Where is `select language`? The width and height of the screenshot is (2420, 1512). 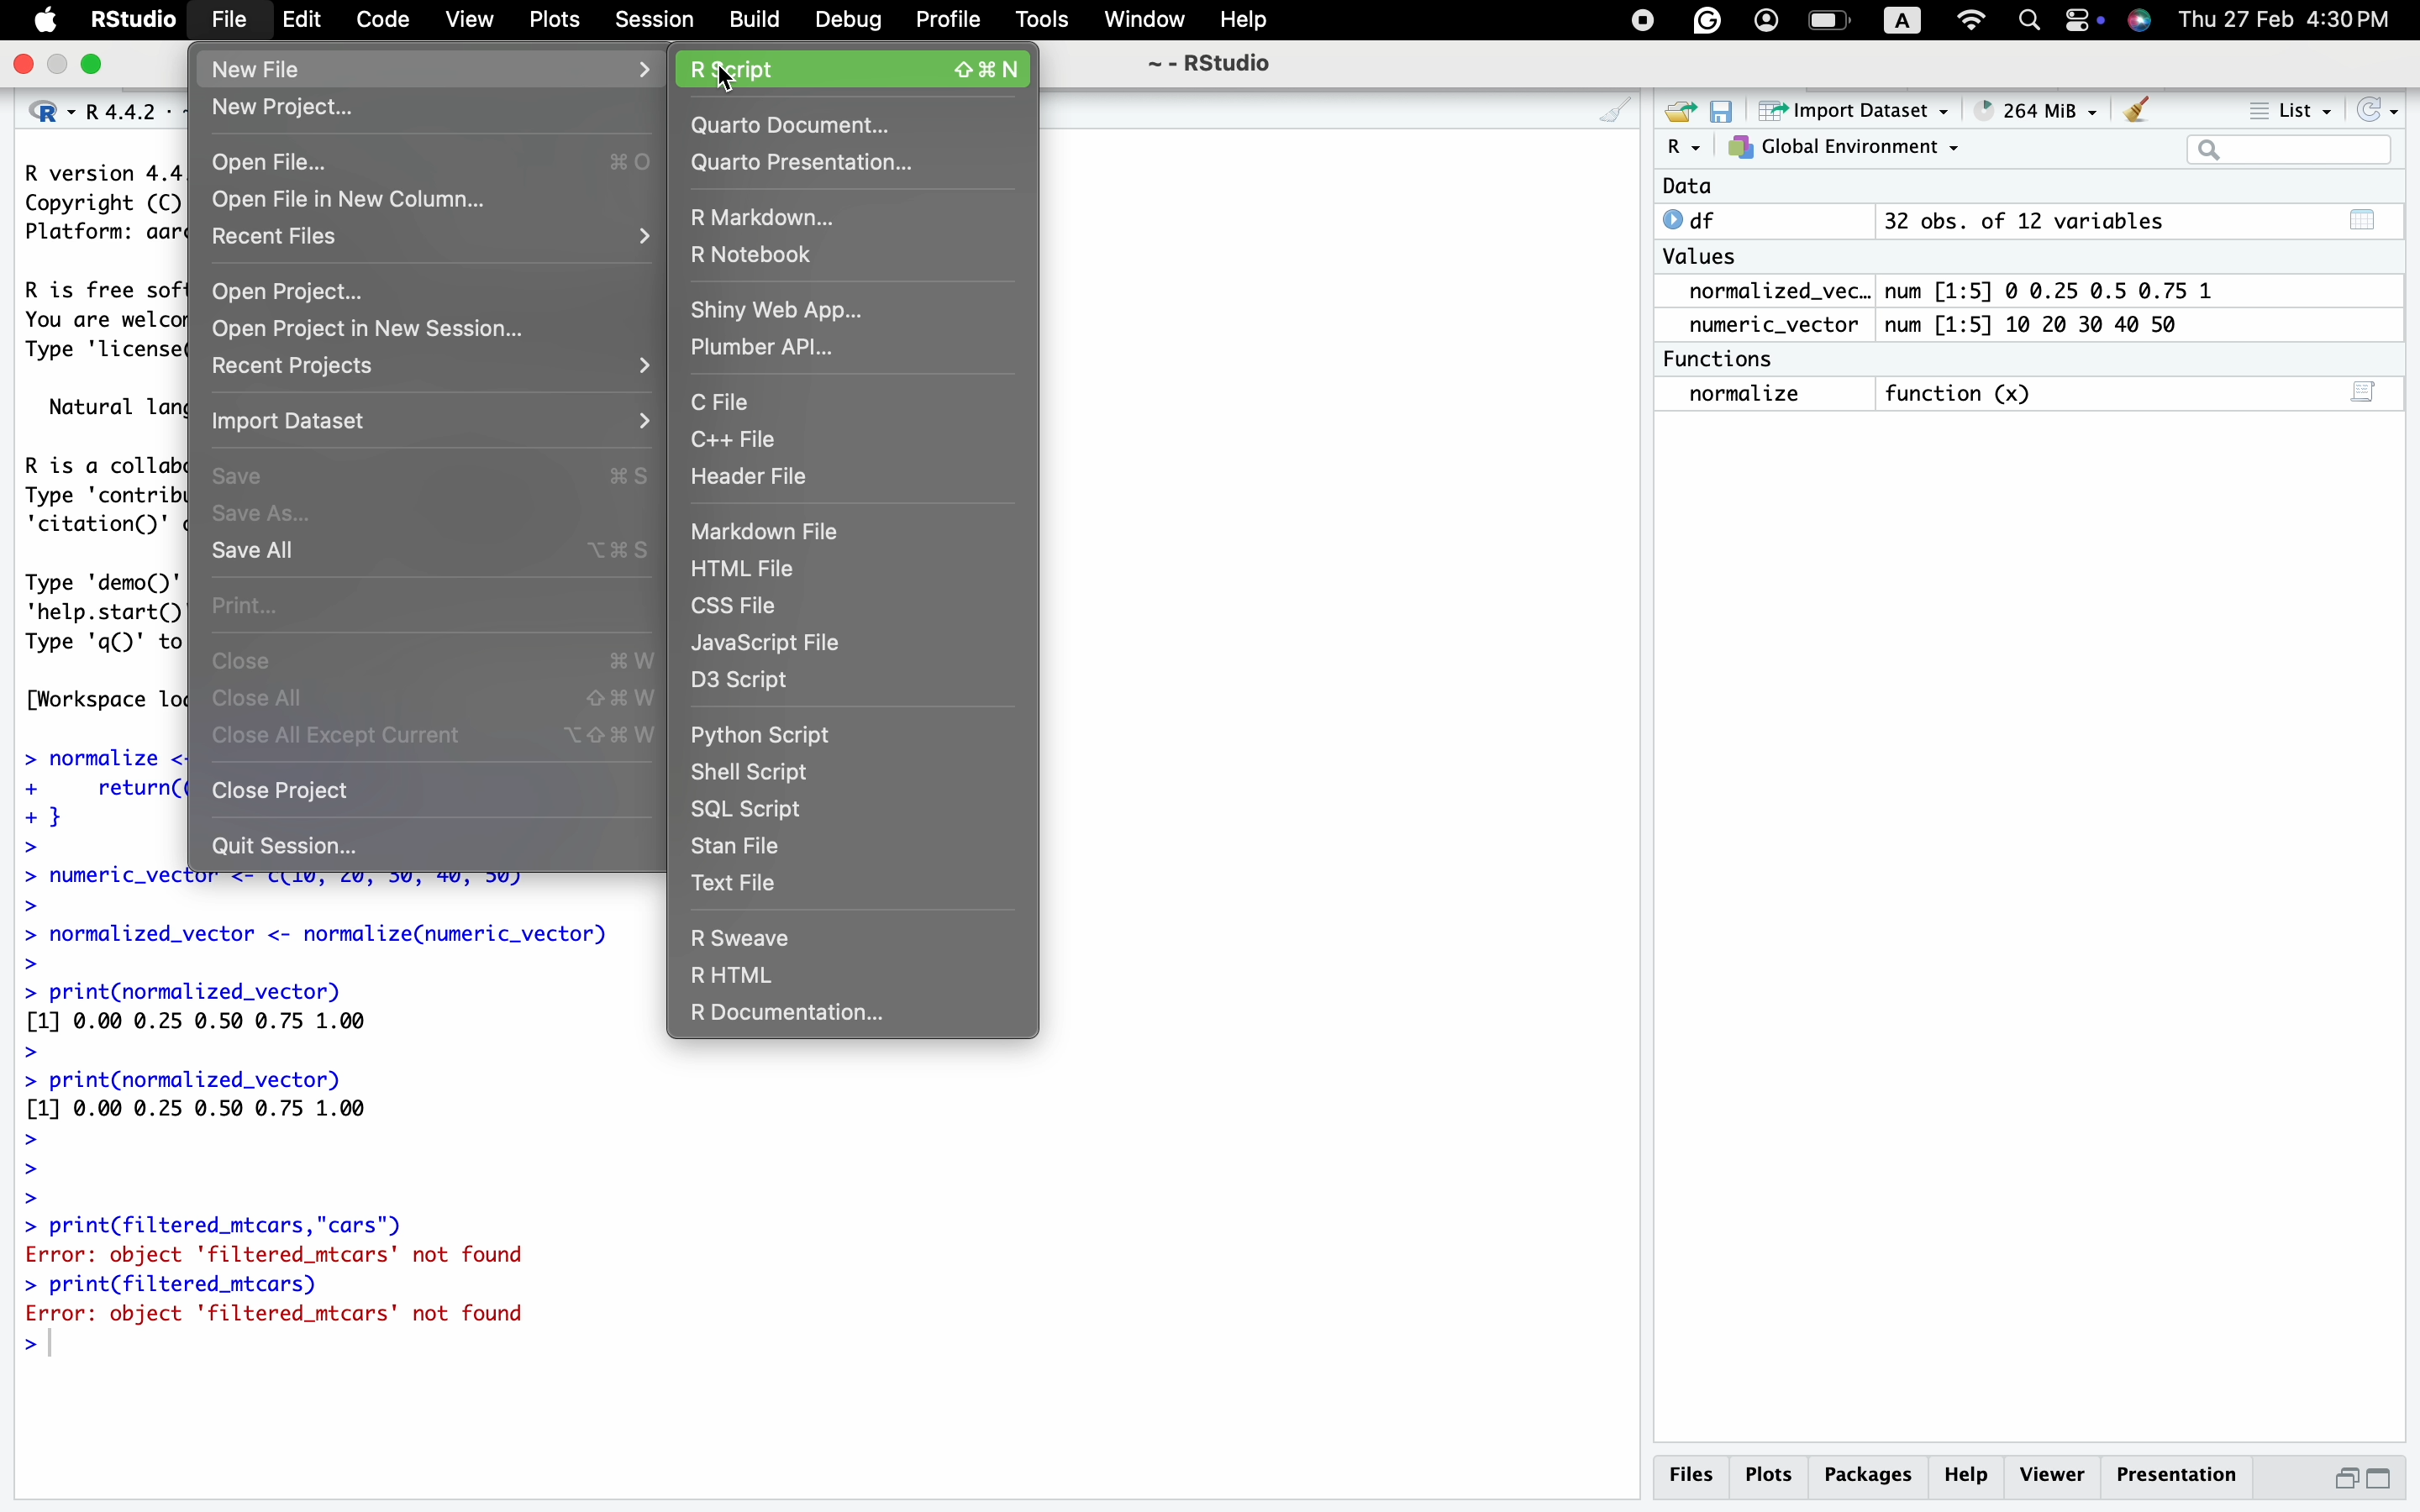
select language is located at coordinates (38, 111).